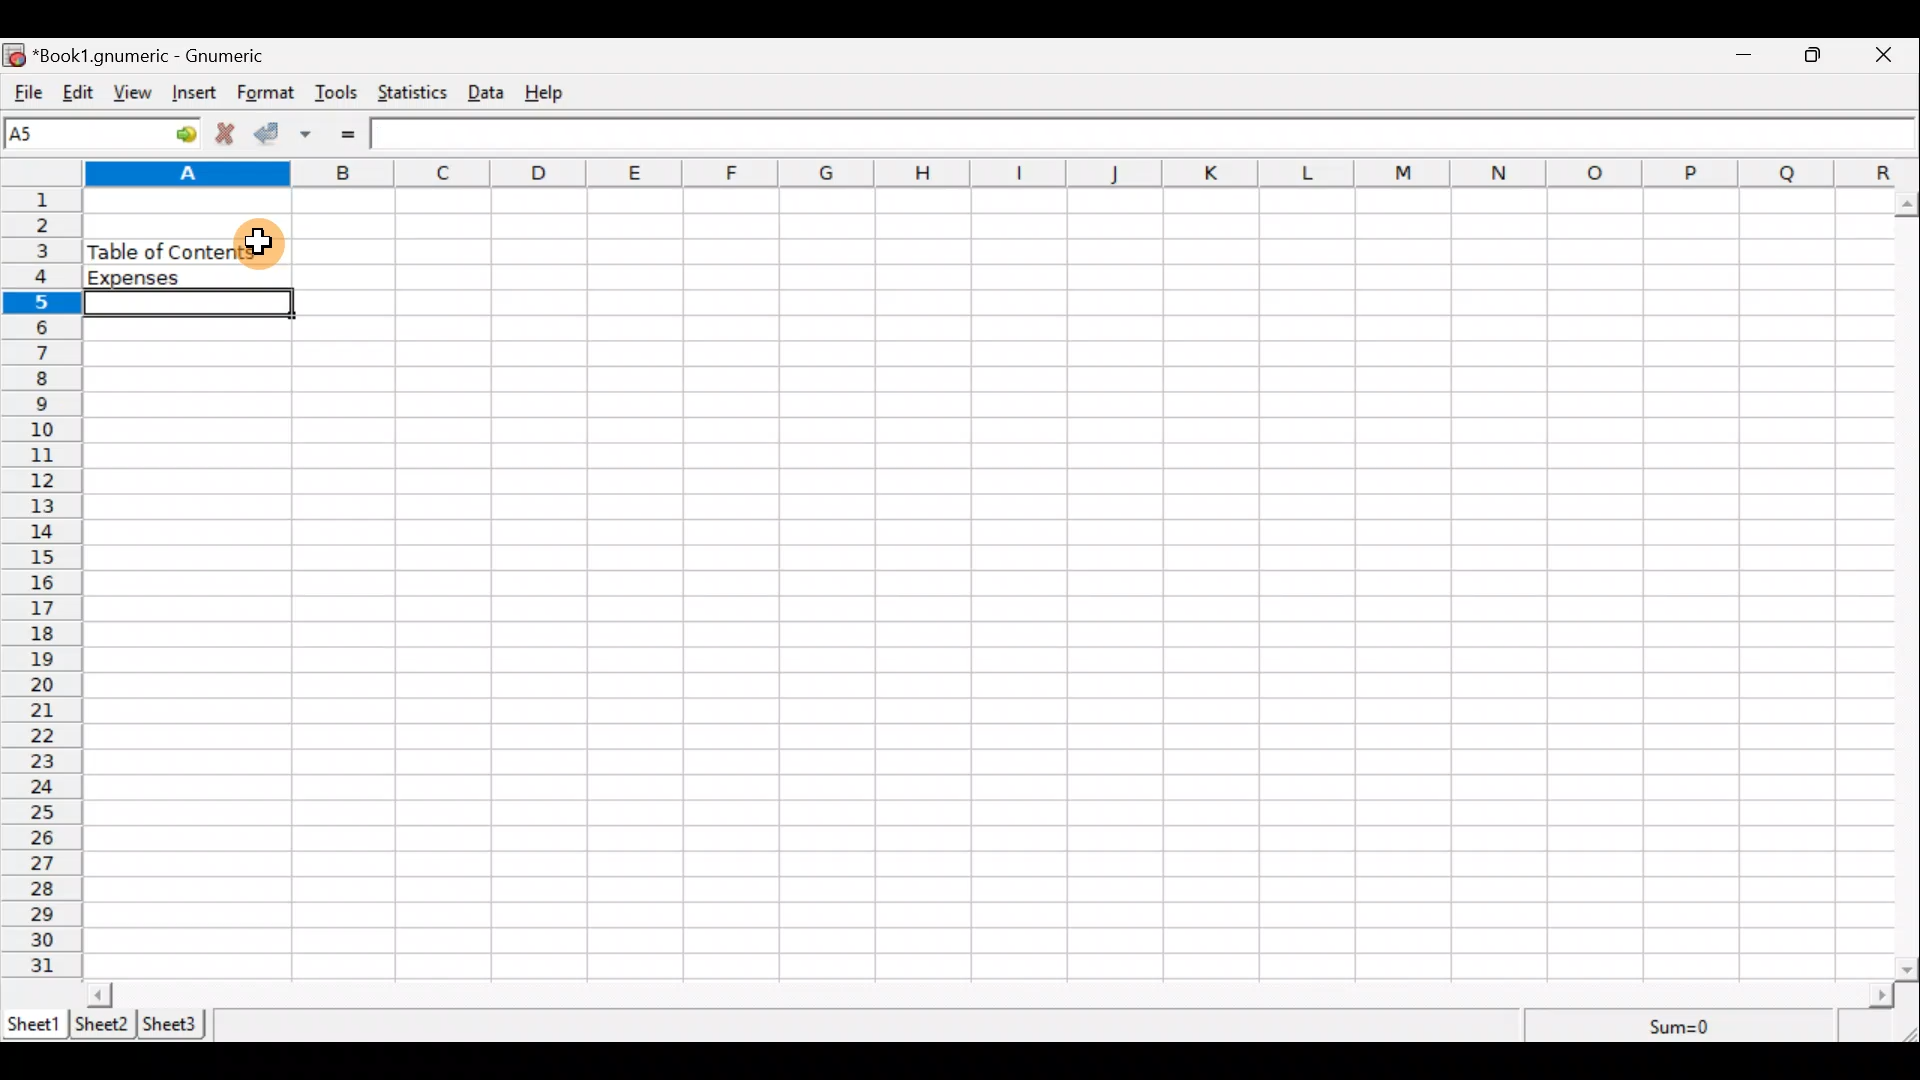 This screenshot has width=1920, height=1080. What do you see at coordinates (16, 56) in the screenshot?
I see `icon` at bounding box center [16, 56].